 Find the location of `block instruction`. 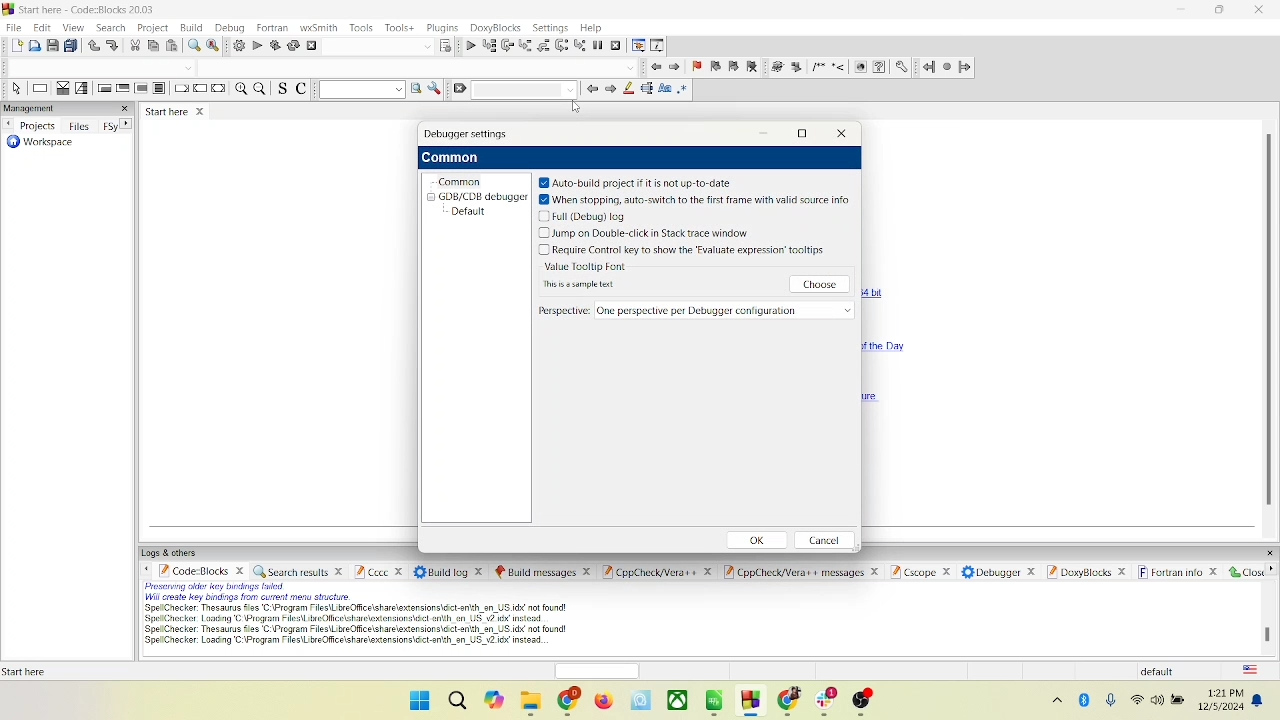

block instruction is located at coordinates (160, 87).